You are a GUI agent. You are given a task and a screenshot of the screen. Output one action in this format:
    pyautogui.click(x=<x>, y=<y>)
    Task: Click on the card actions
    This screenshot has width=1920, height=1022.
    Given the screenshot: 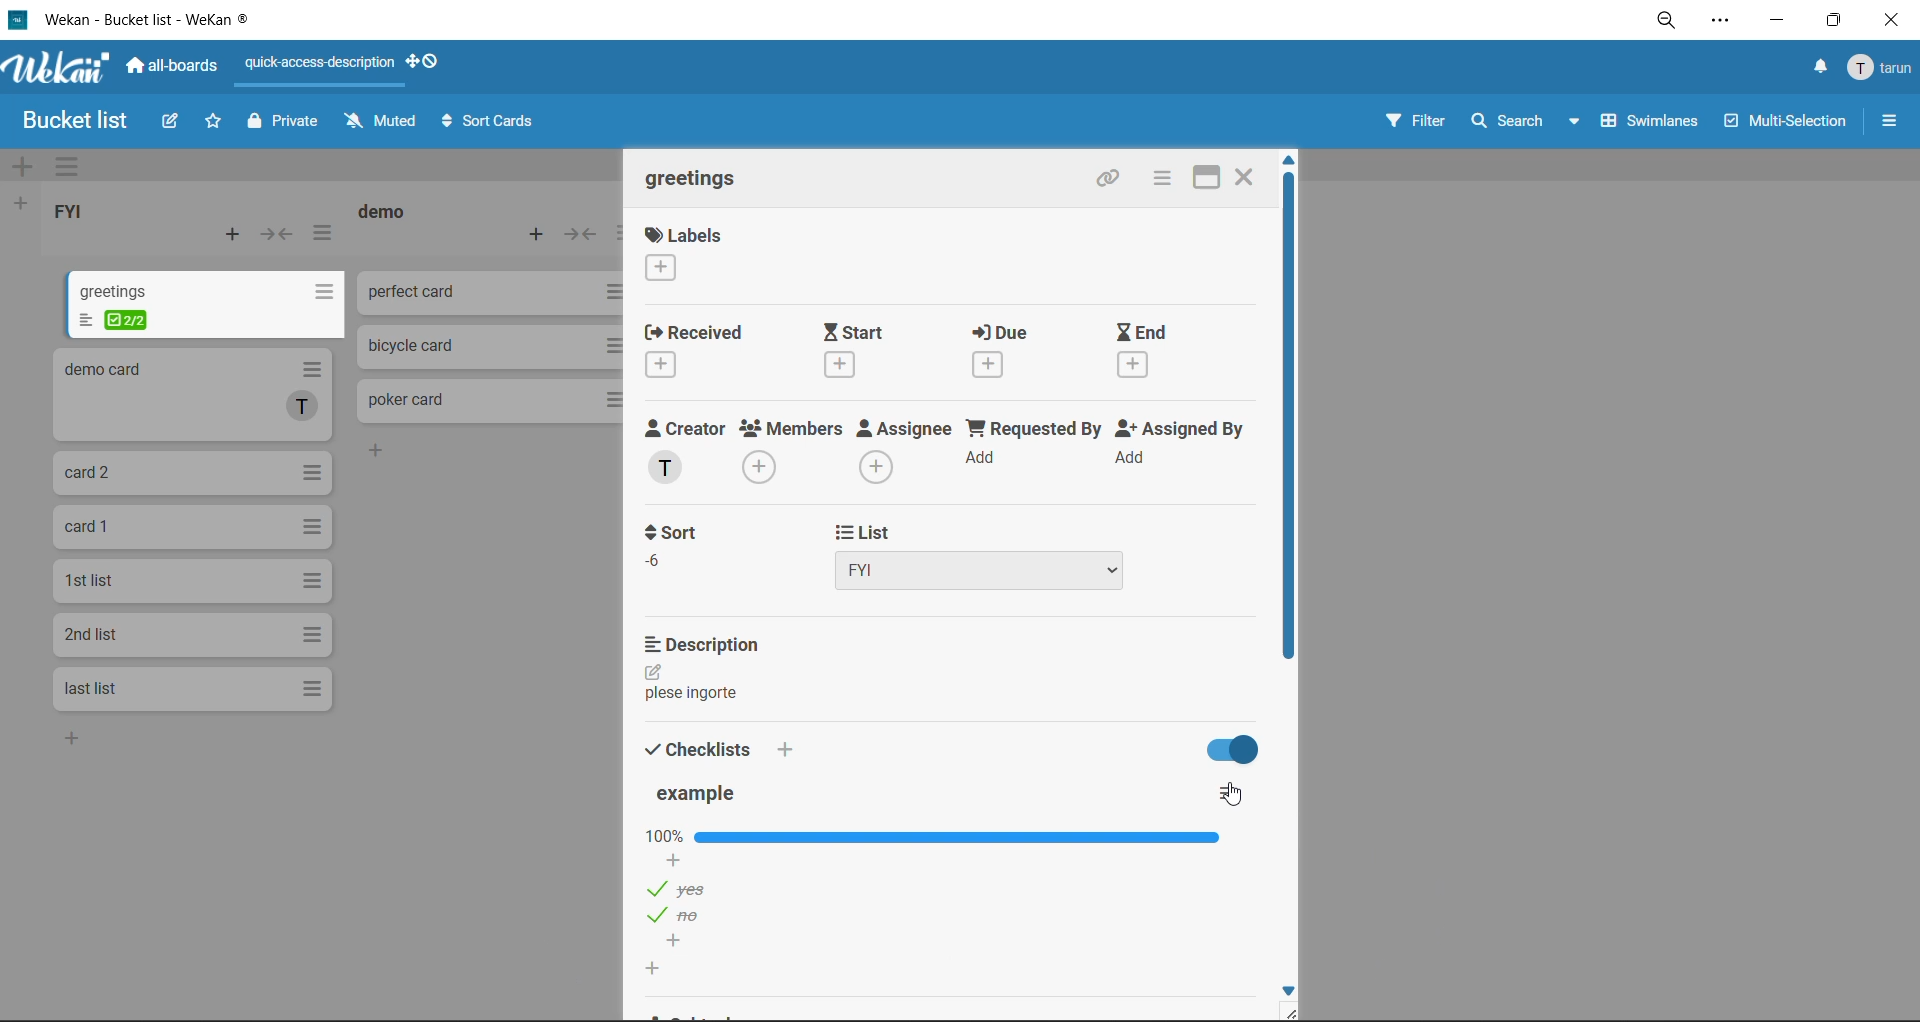 What is the action you would take?
    pyautogui.click(x=1161, y=179)
    